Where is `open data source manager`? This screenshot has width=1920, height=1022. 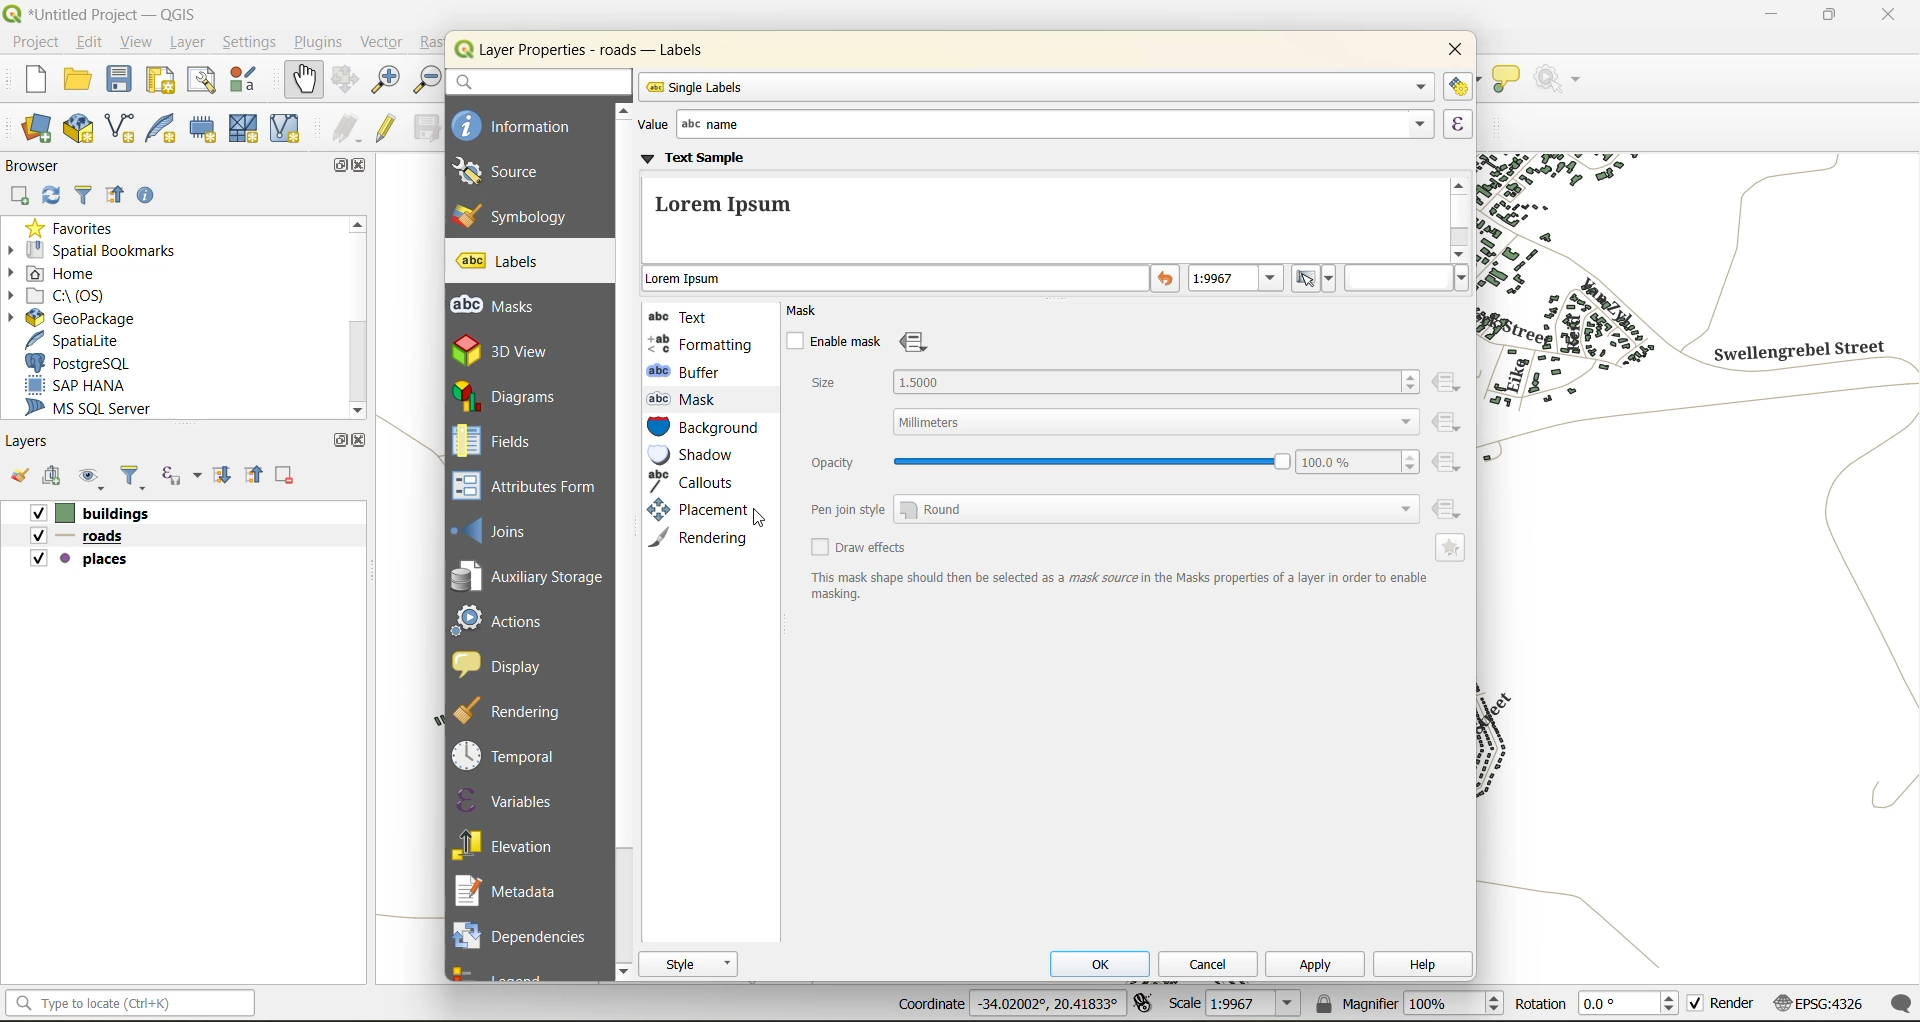 open data source manager is located at coordinates (31, 131).